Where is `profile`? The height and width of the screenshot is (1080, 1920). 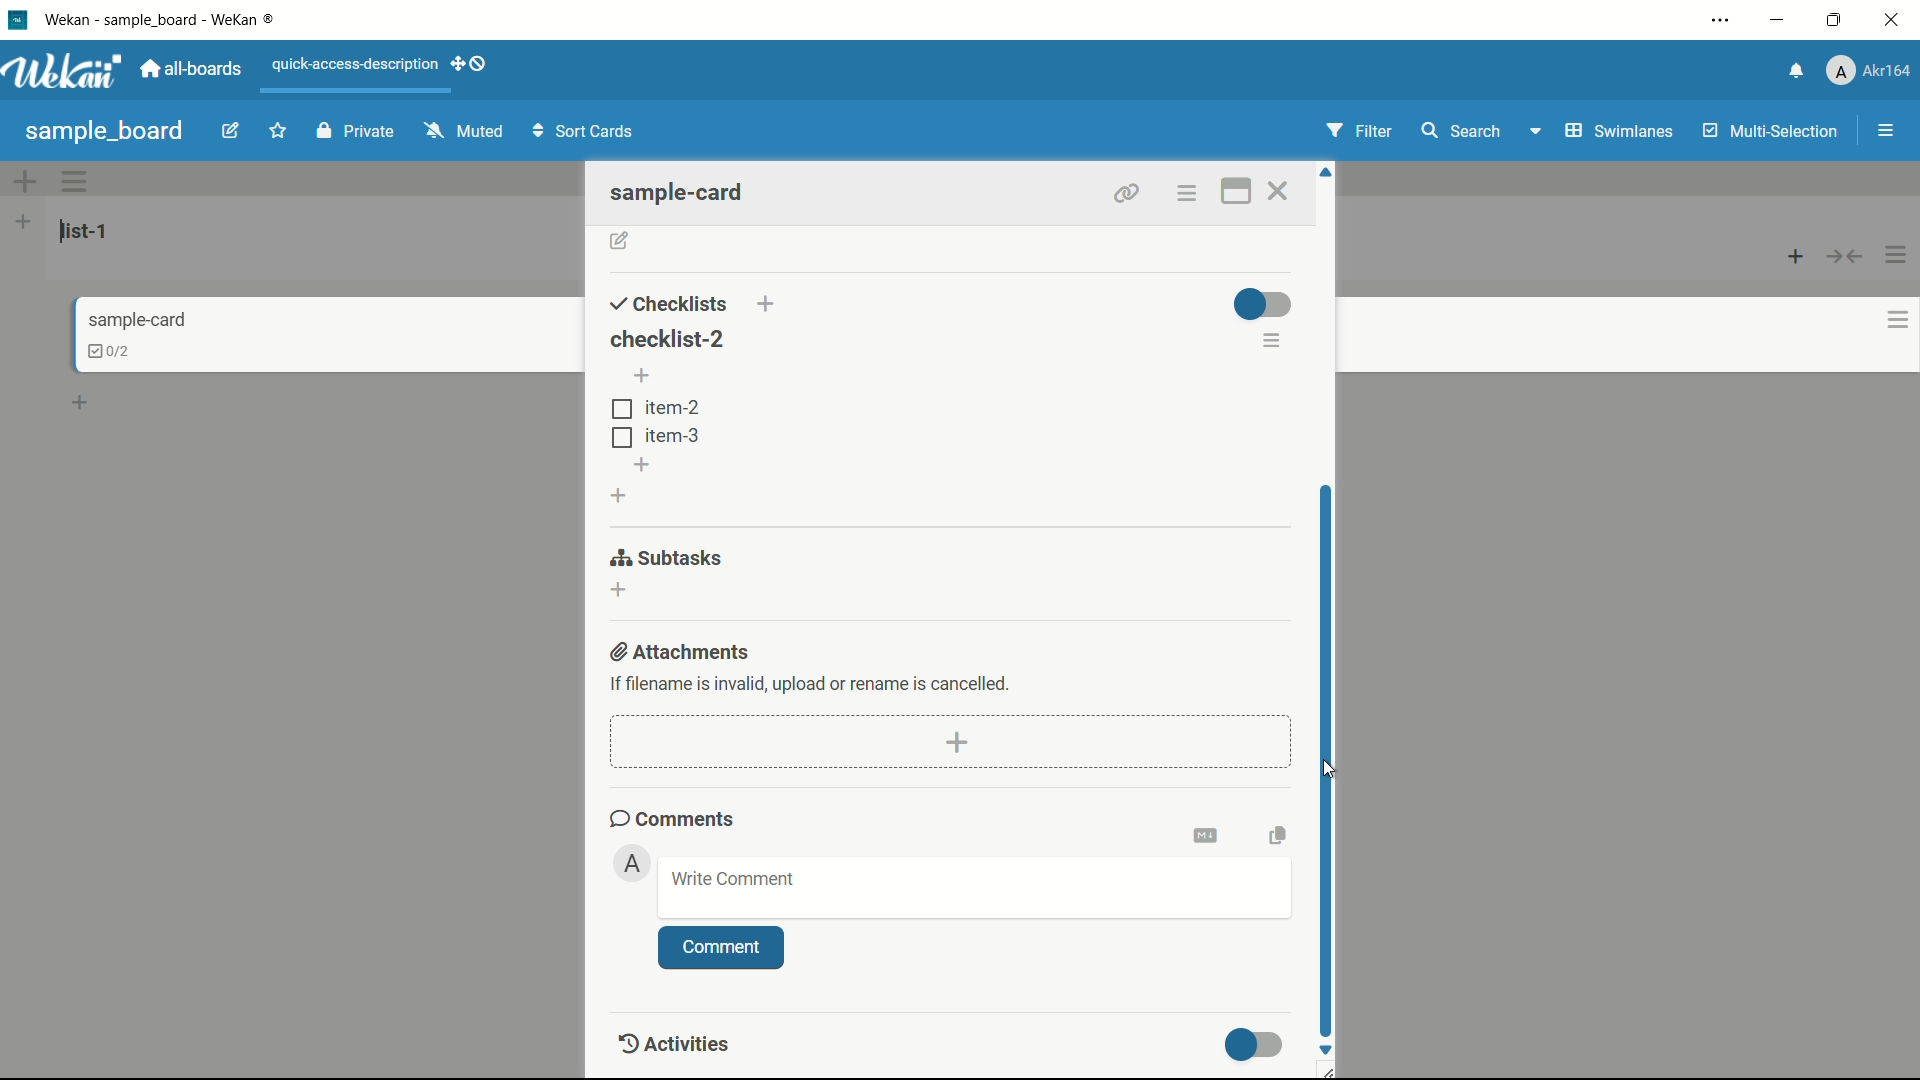 profile is located at coordinates (1872, 71).